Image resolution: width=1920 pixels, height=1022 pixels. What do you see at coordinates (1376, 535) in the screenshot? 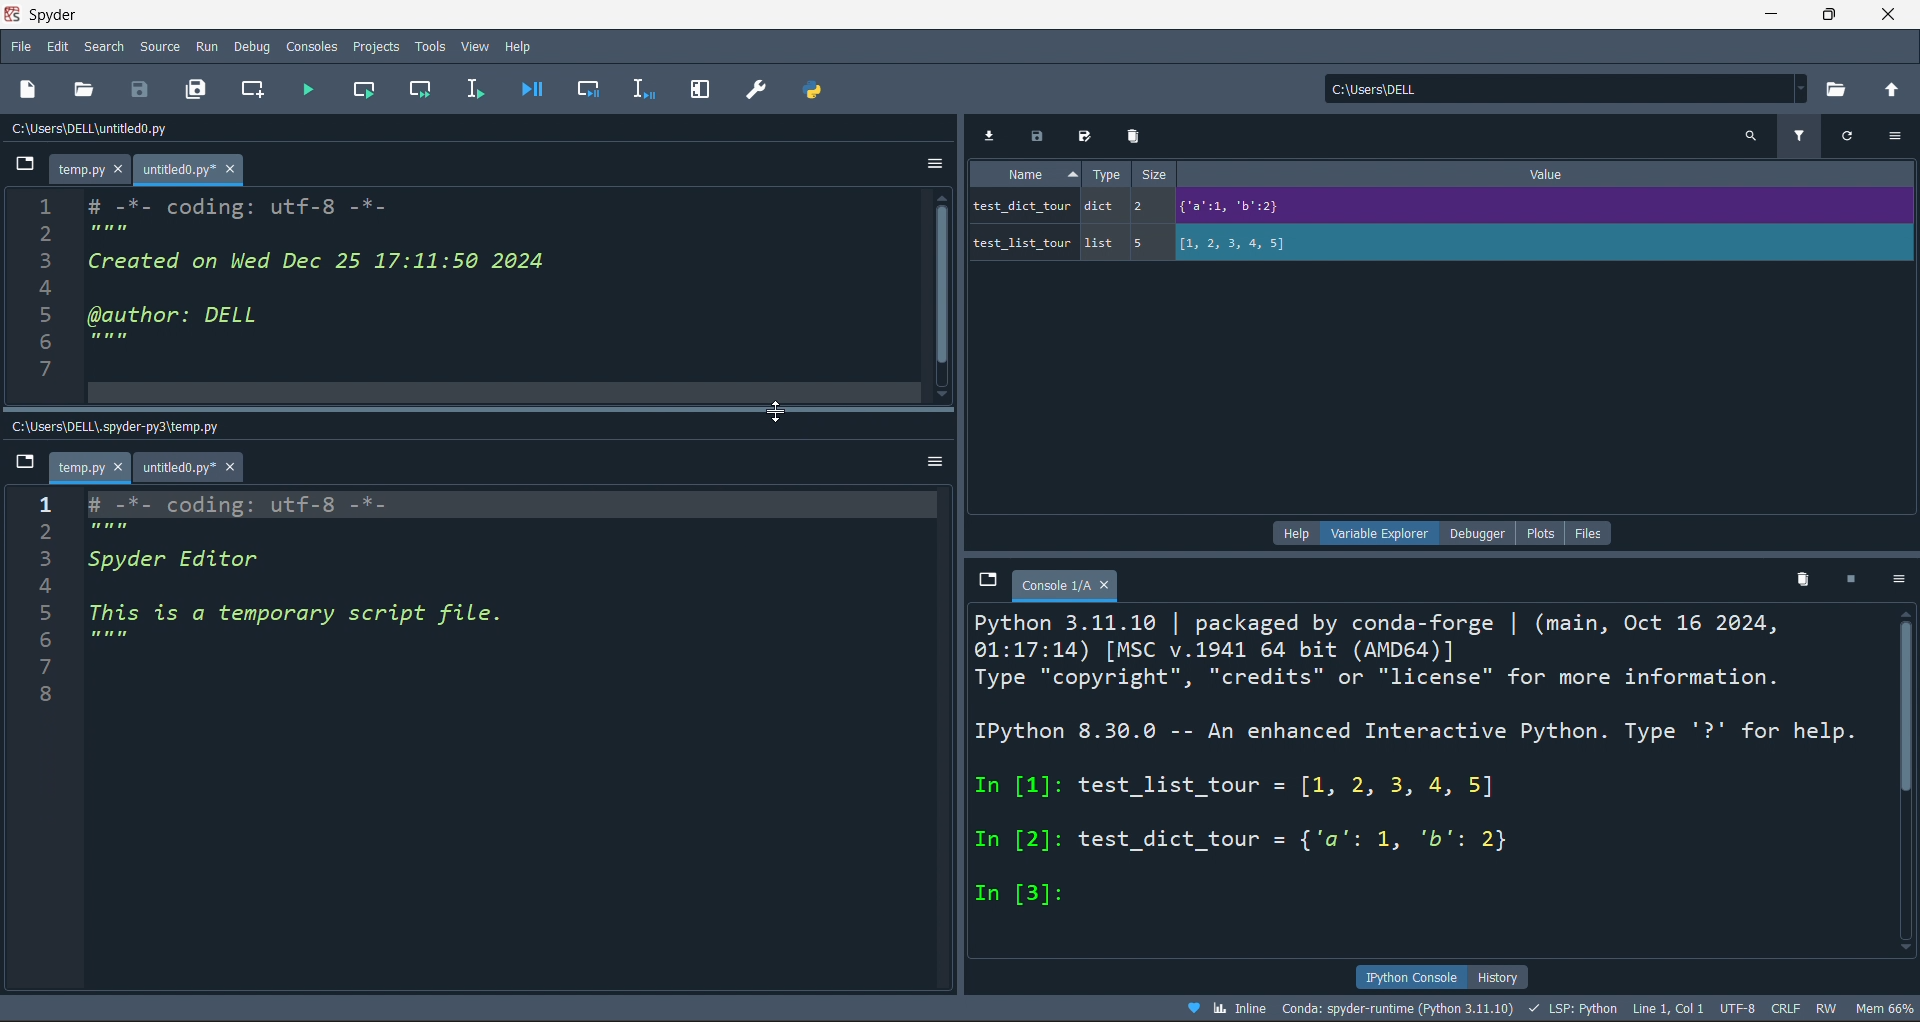
I see `varable explorer` at bounding box center [1376, 535].